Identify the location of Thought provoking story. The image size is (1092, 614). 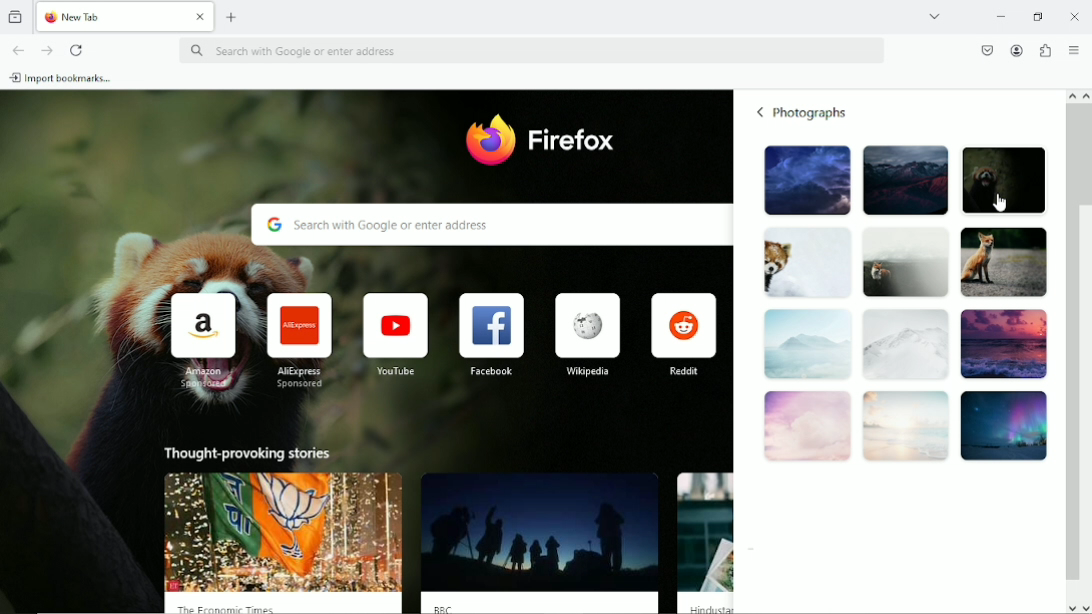
(283, 542).